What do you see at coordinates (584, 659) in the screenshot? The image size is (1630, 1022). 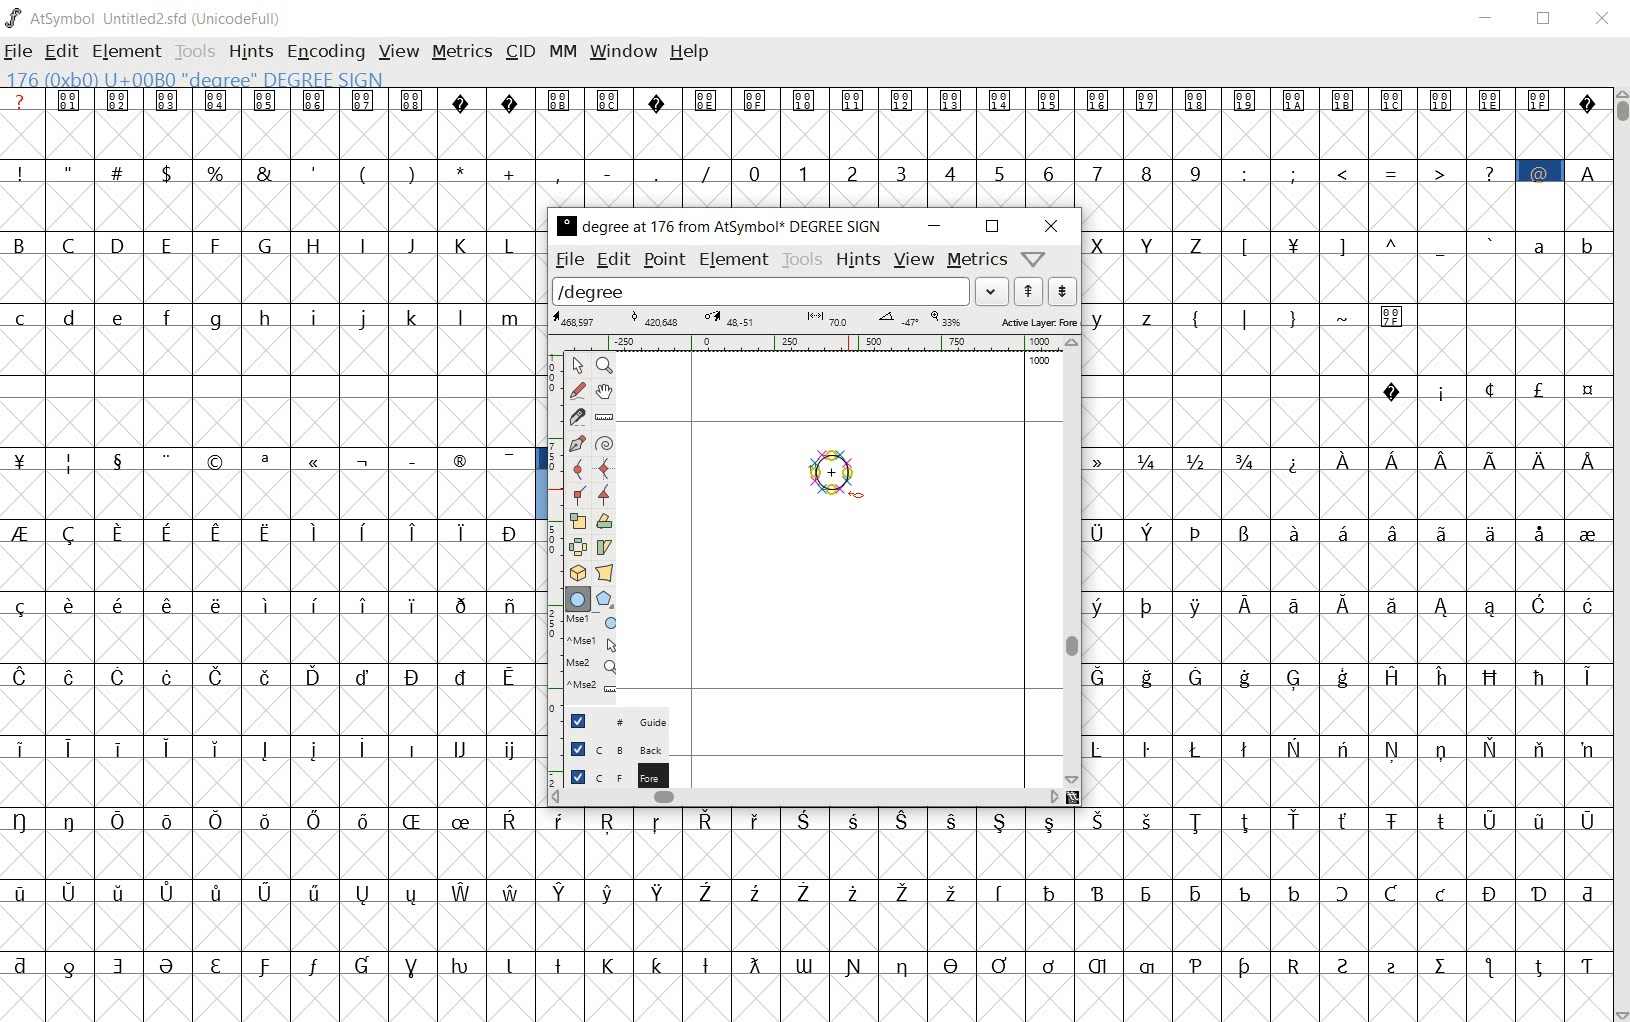 I see `mse1 mse1 mse2 mse2` at bounding box center [584, 659].